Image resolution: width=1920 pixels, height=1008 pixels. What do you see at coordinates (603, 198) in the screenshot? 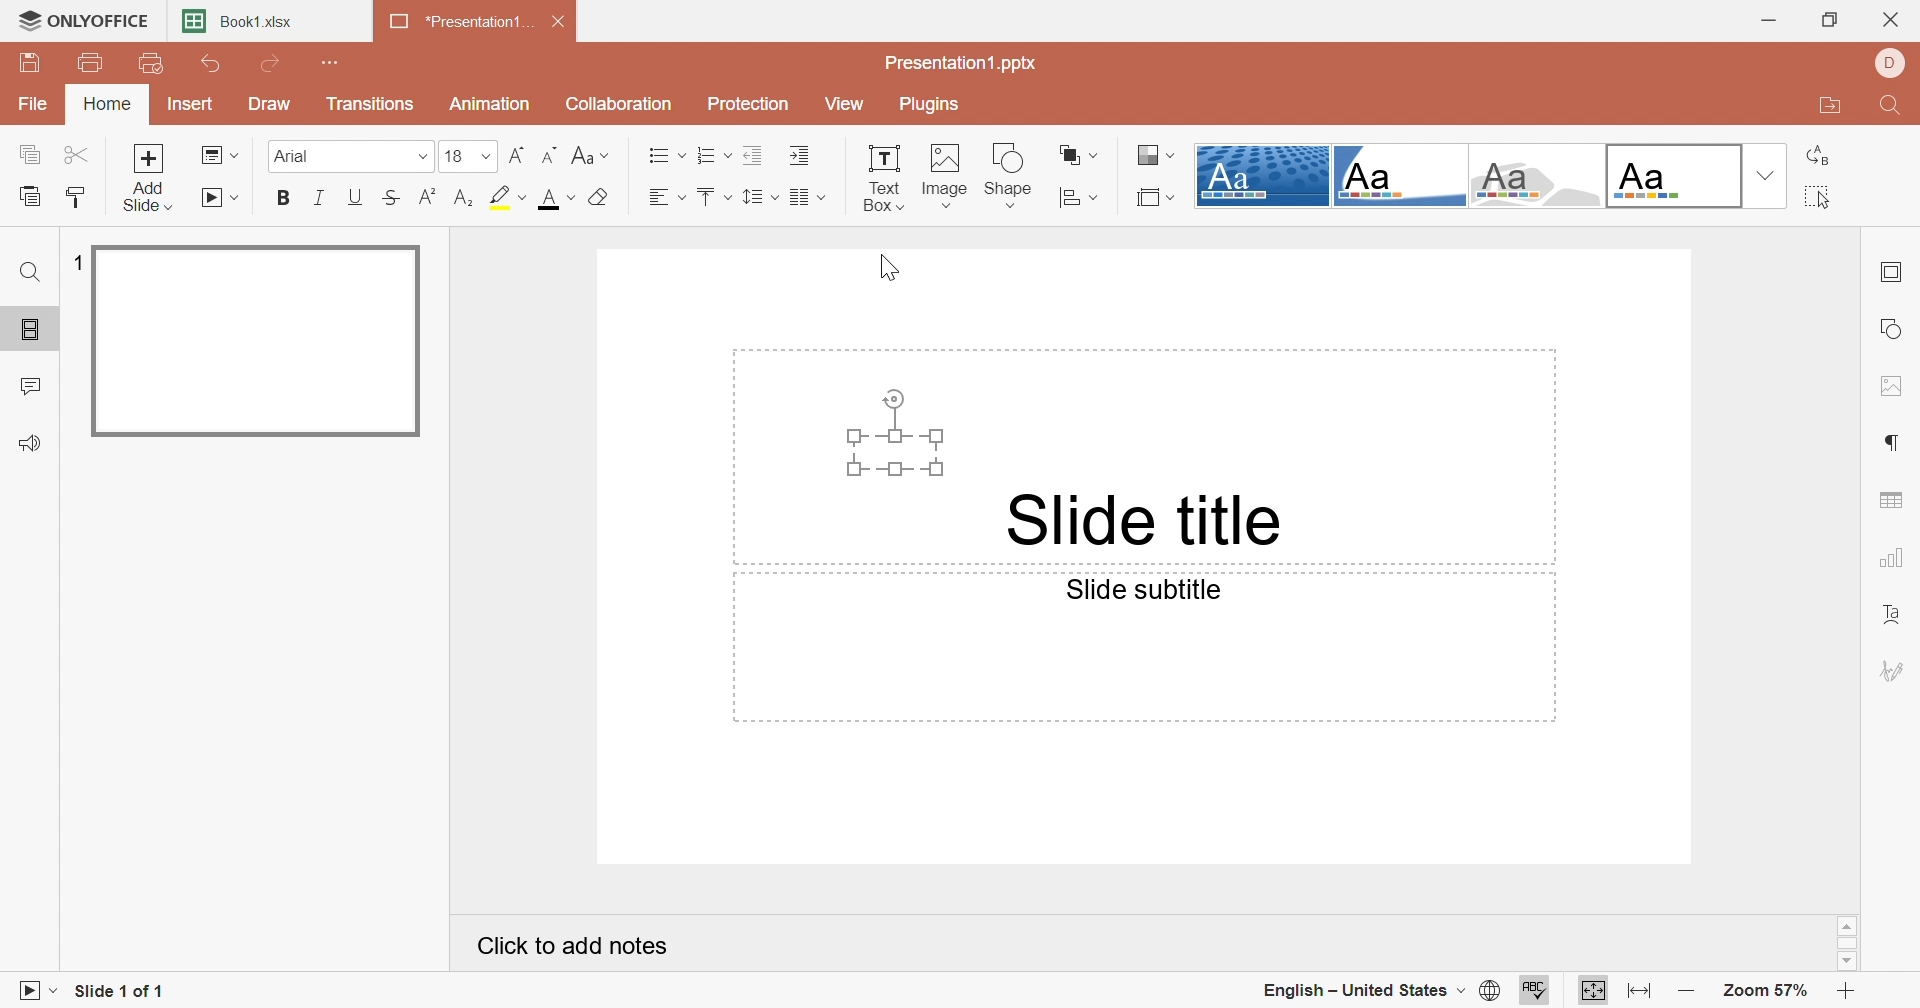
I see `Clear style` at bounding box center [603, 198].